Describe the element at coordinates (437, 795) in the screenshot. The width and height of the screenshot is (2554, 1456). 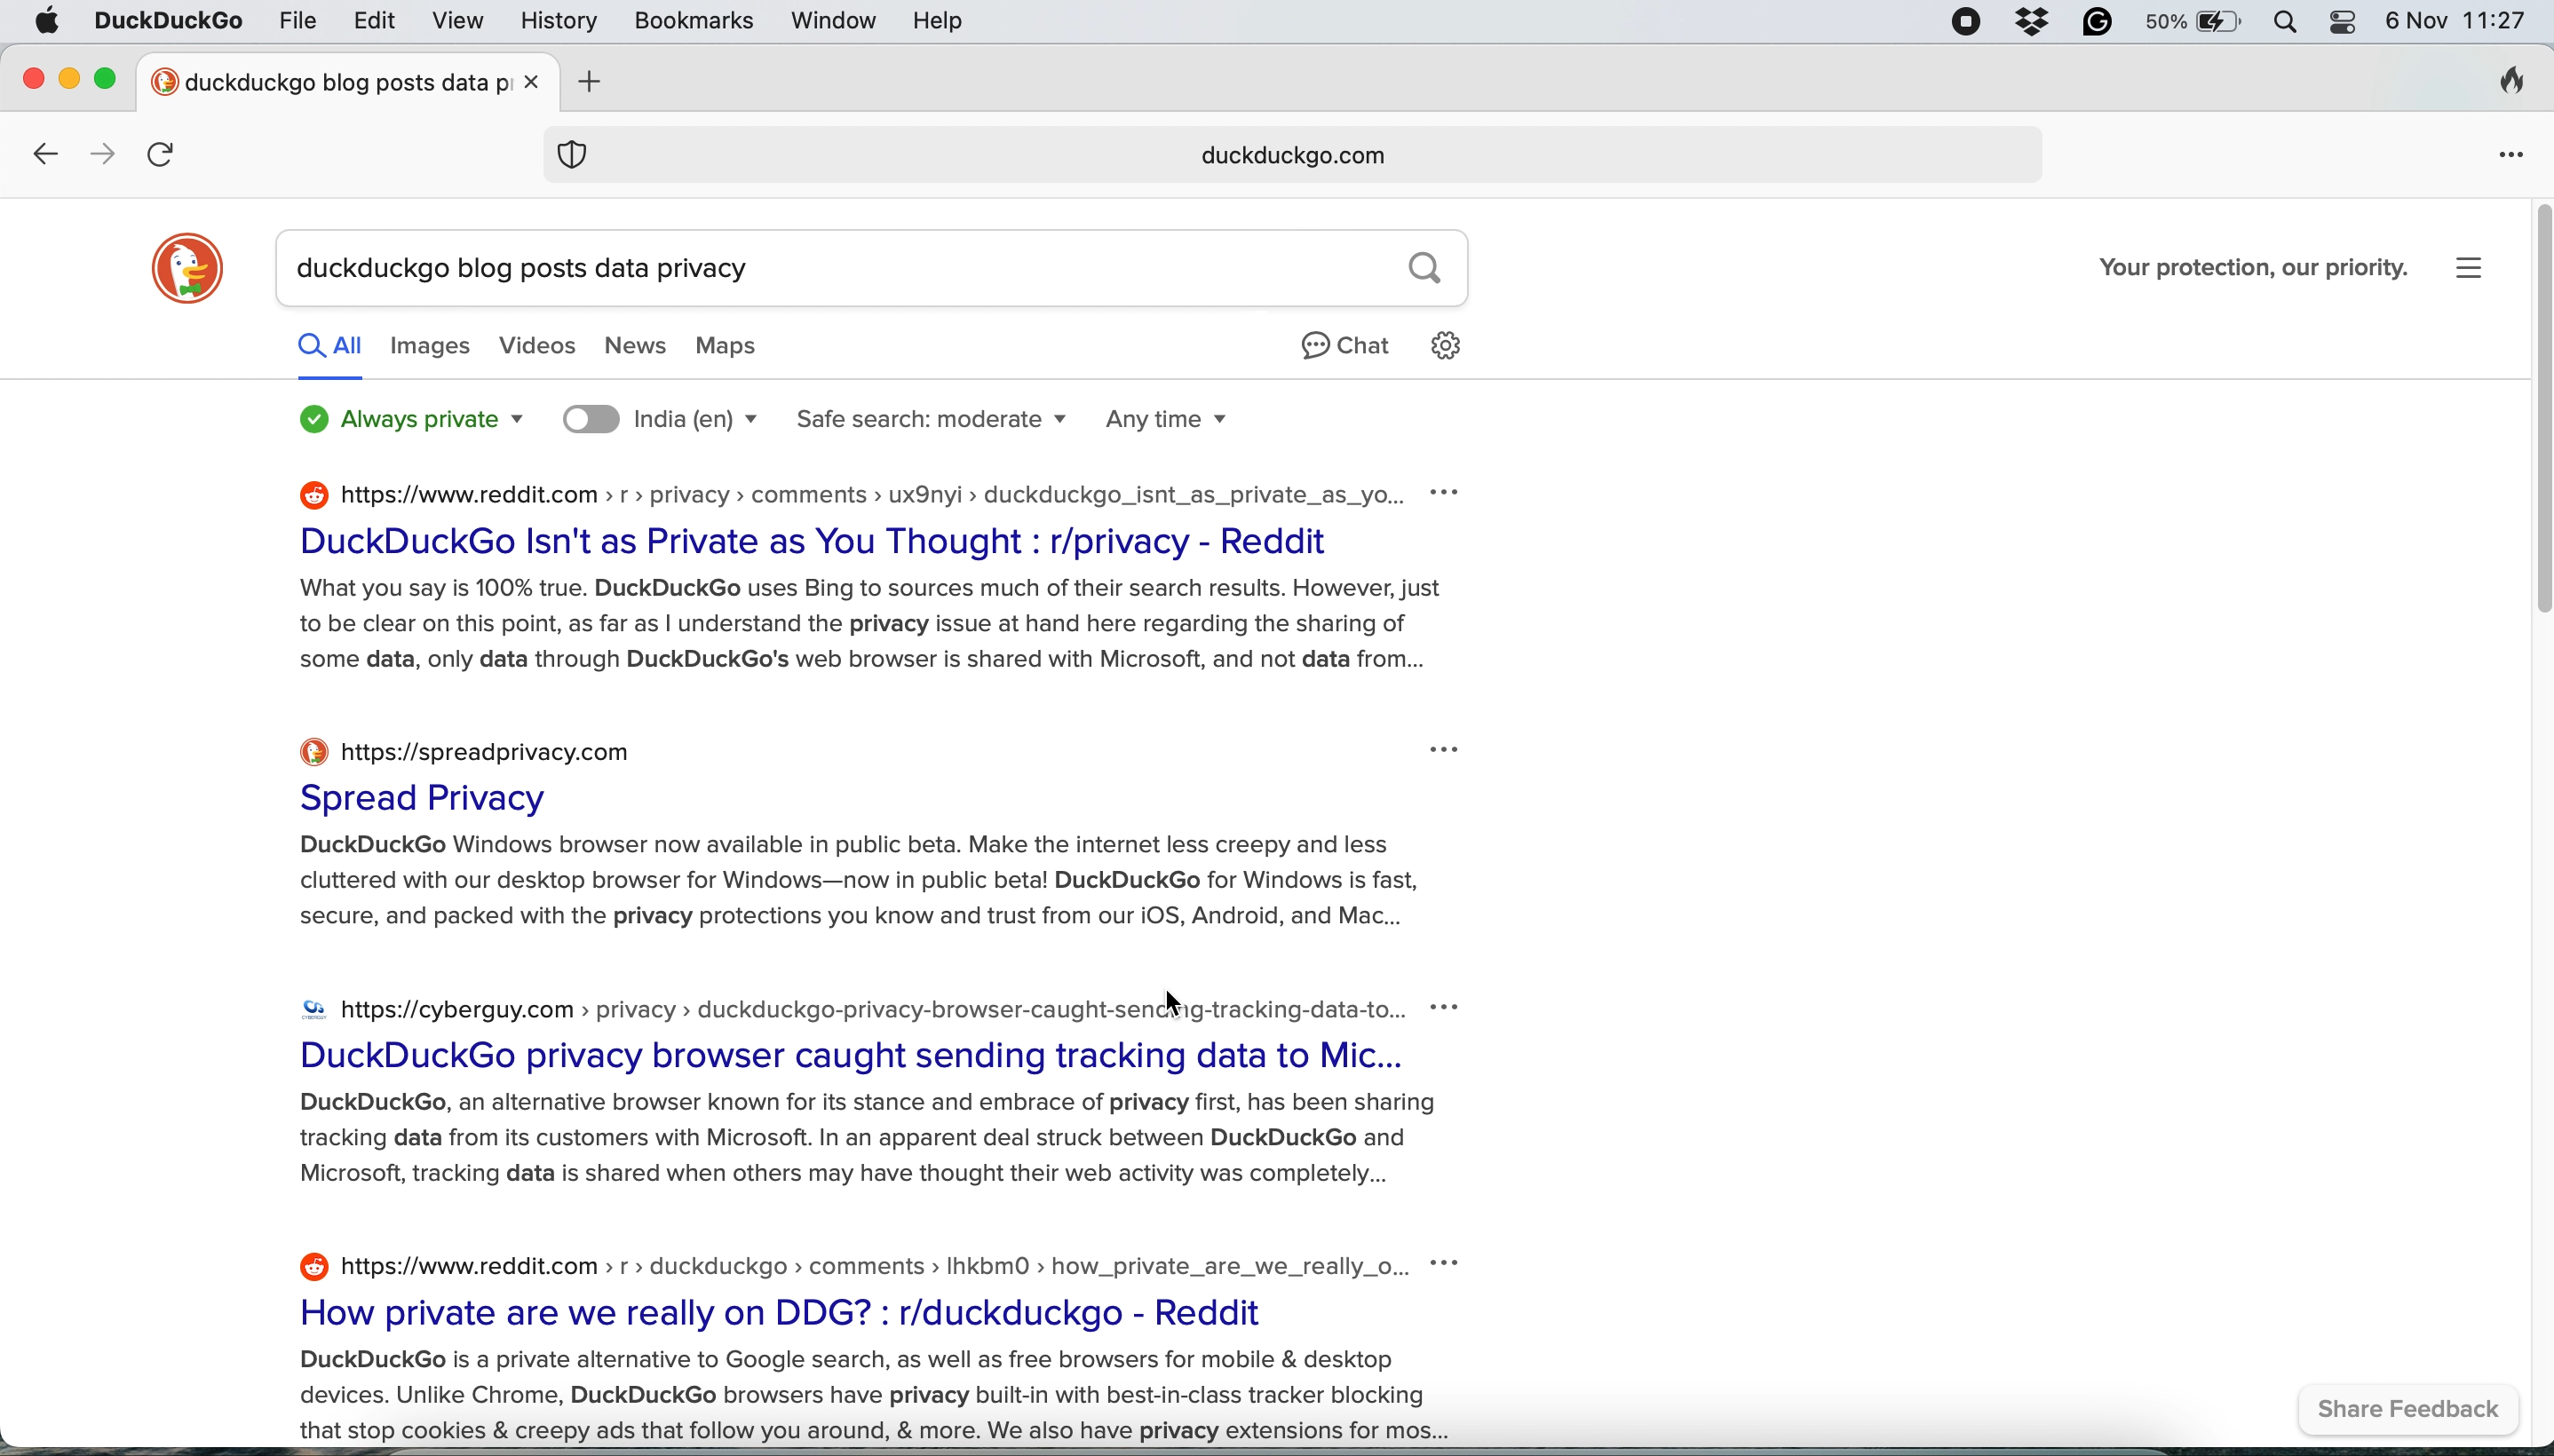
I see `spread privacy` at that location.